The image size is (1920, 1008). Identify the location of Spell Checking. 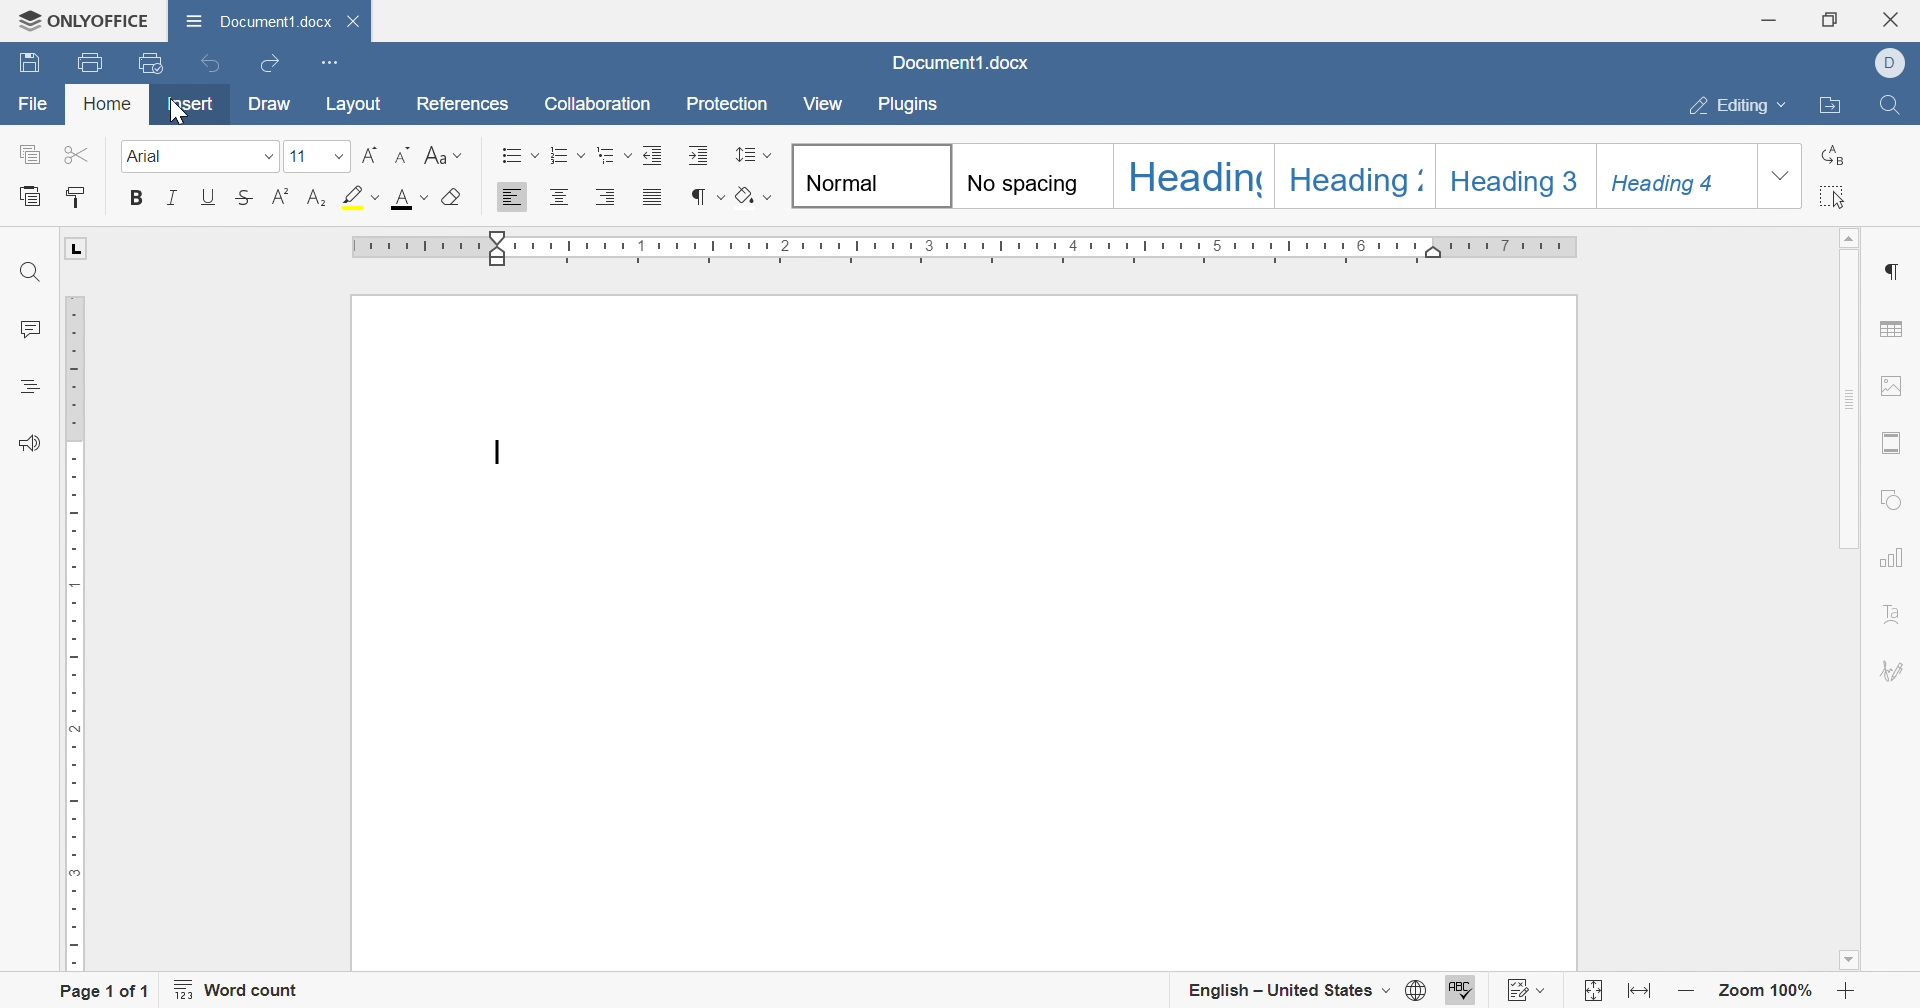
(1463, 989).